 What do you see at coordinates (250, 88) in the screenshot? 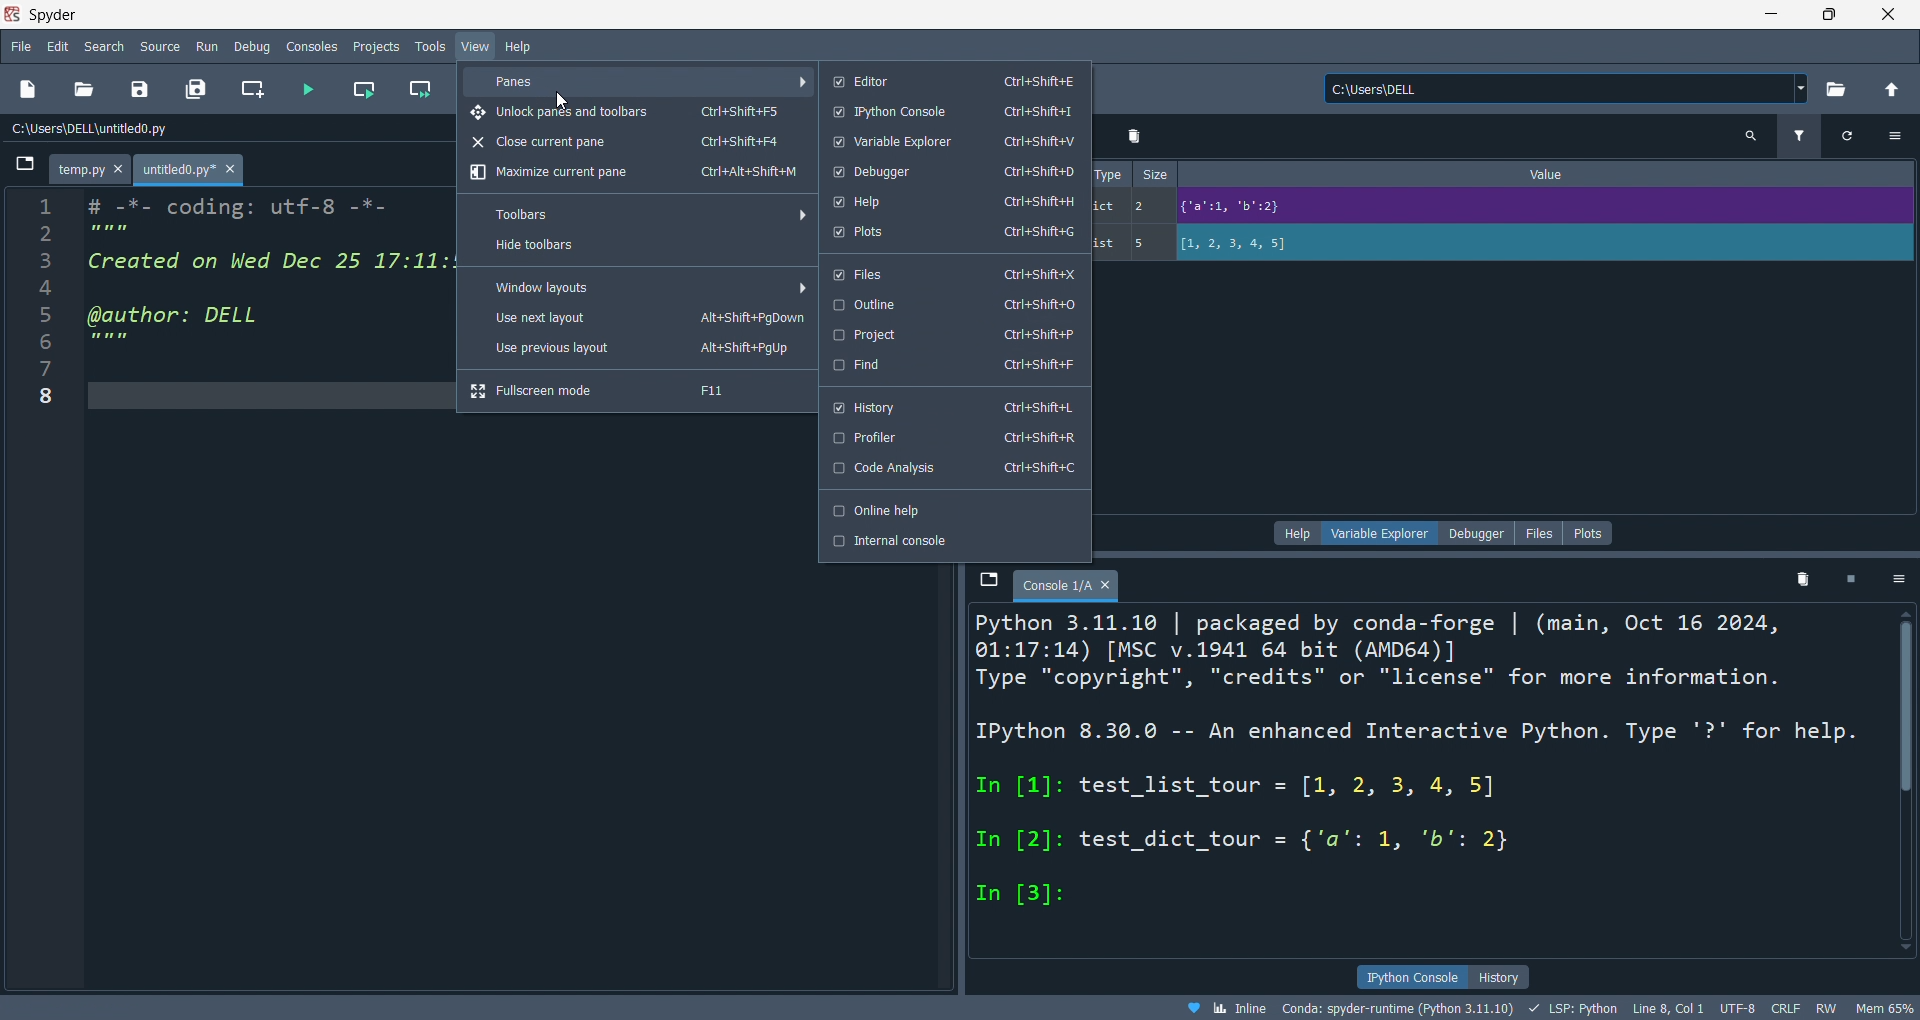
I see `new cell` at bounding box center [250, 88].